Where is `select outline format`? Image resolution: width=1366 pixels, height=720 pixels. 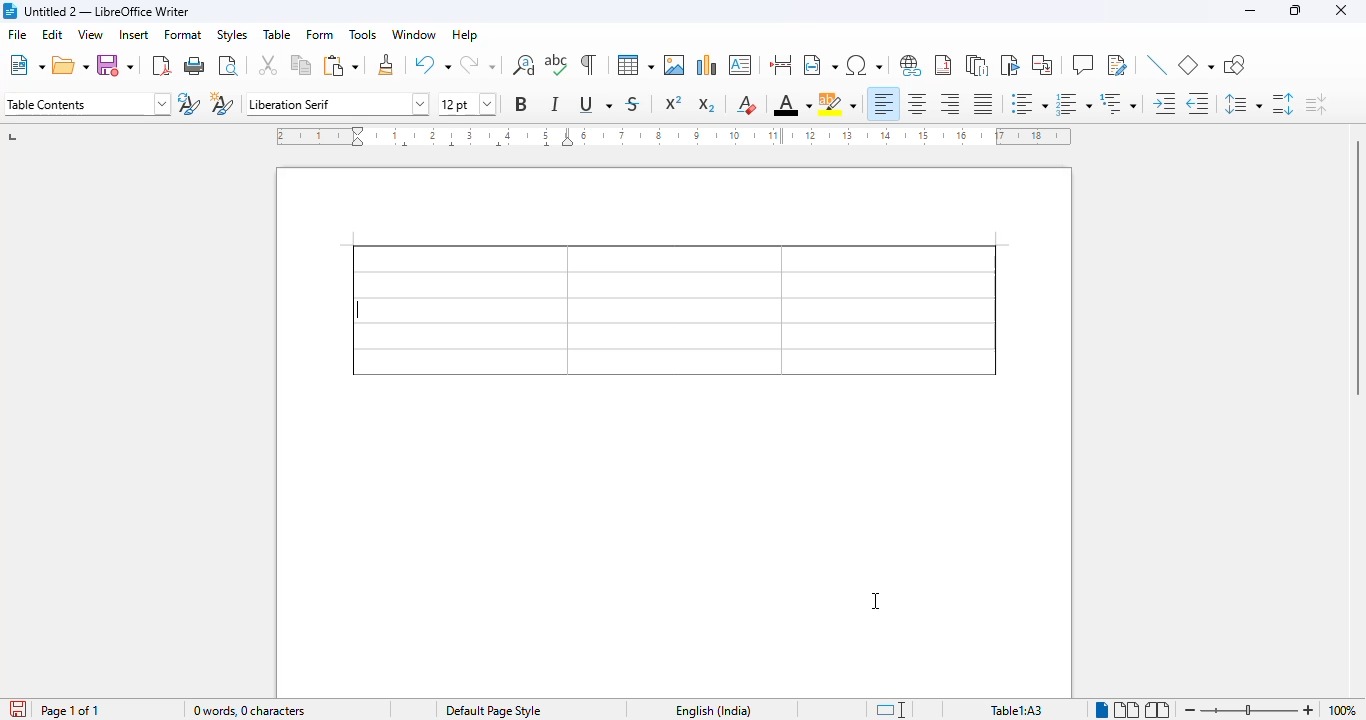
select outline format is located at coordinates (1118, 104).